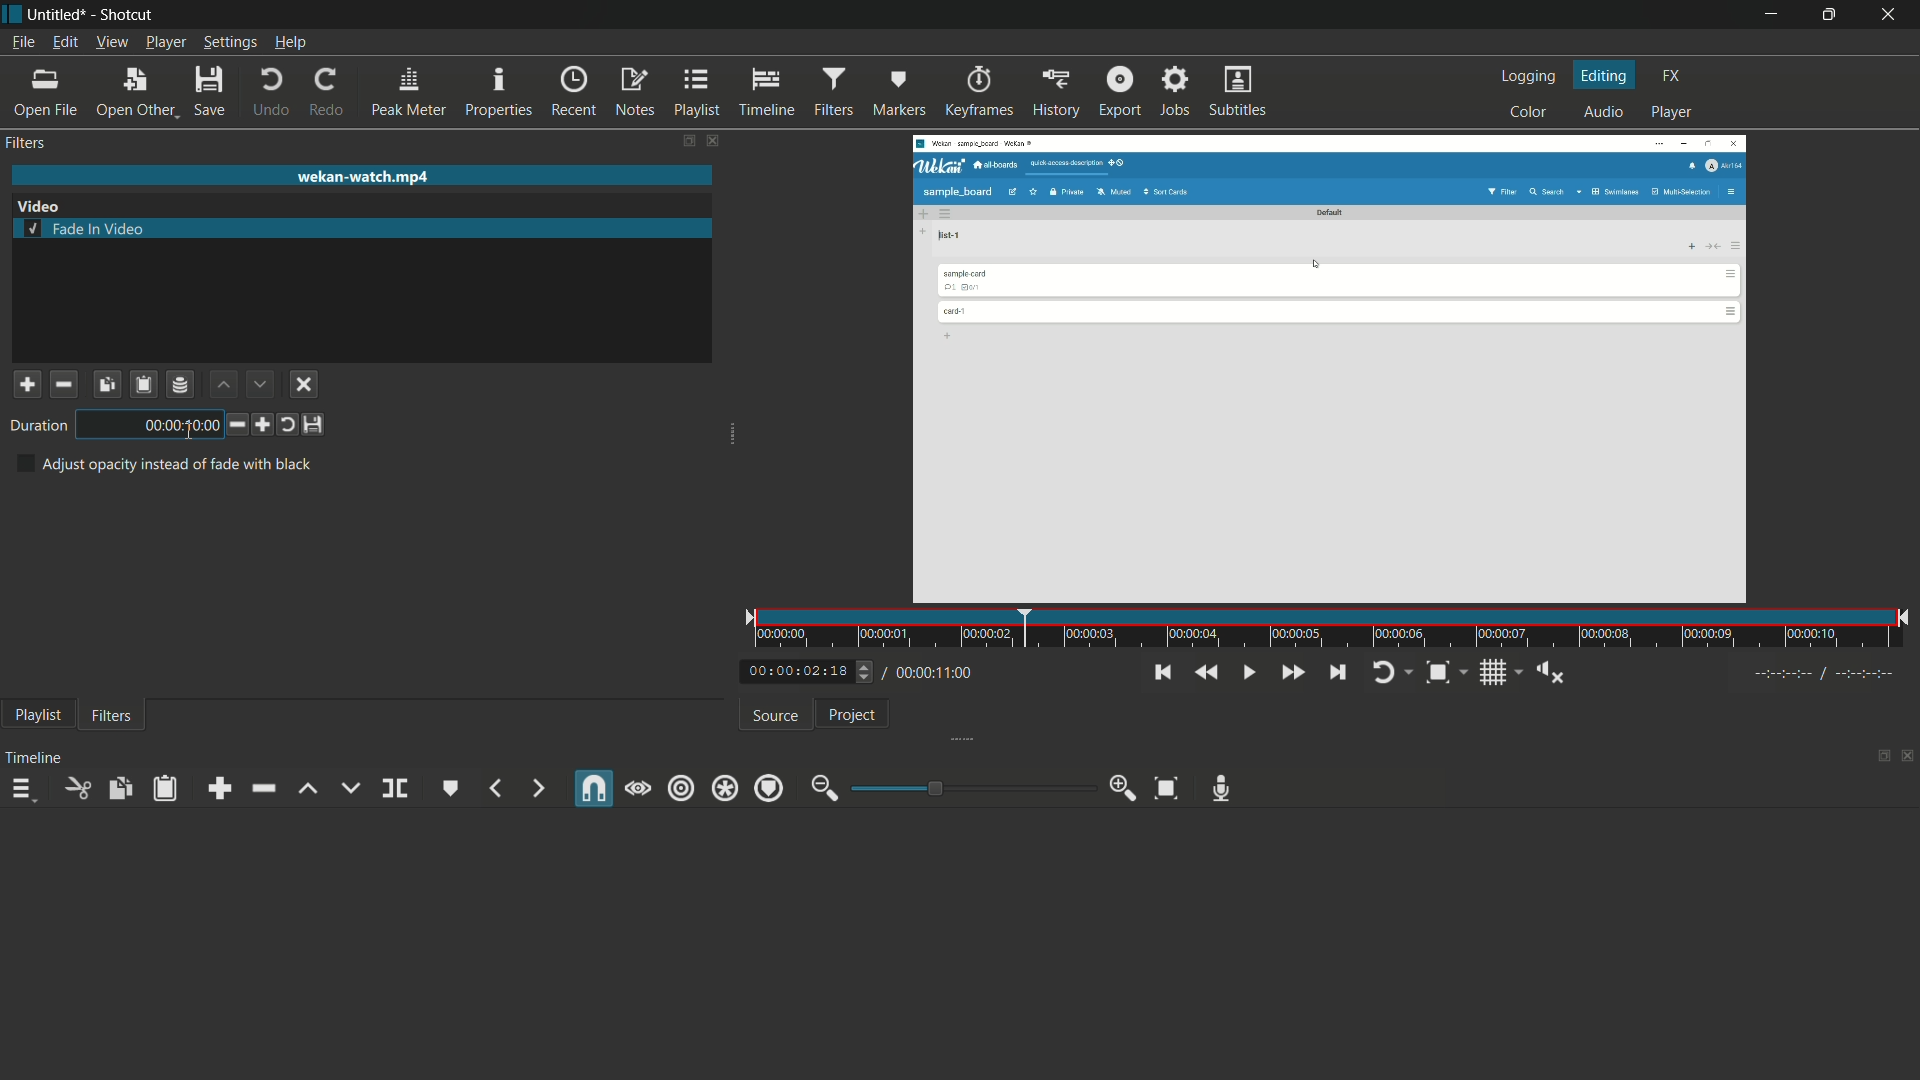  What do you see at coordinates (497, 788) in the screenshot?
I see `previous marker` at bounding box center [497, 788].